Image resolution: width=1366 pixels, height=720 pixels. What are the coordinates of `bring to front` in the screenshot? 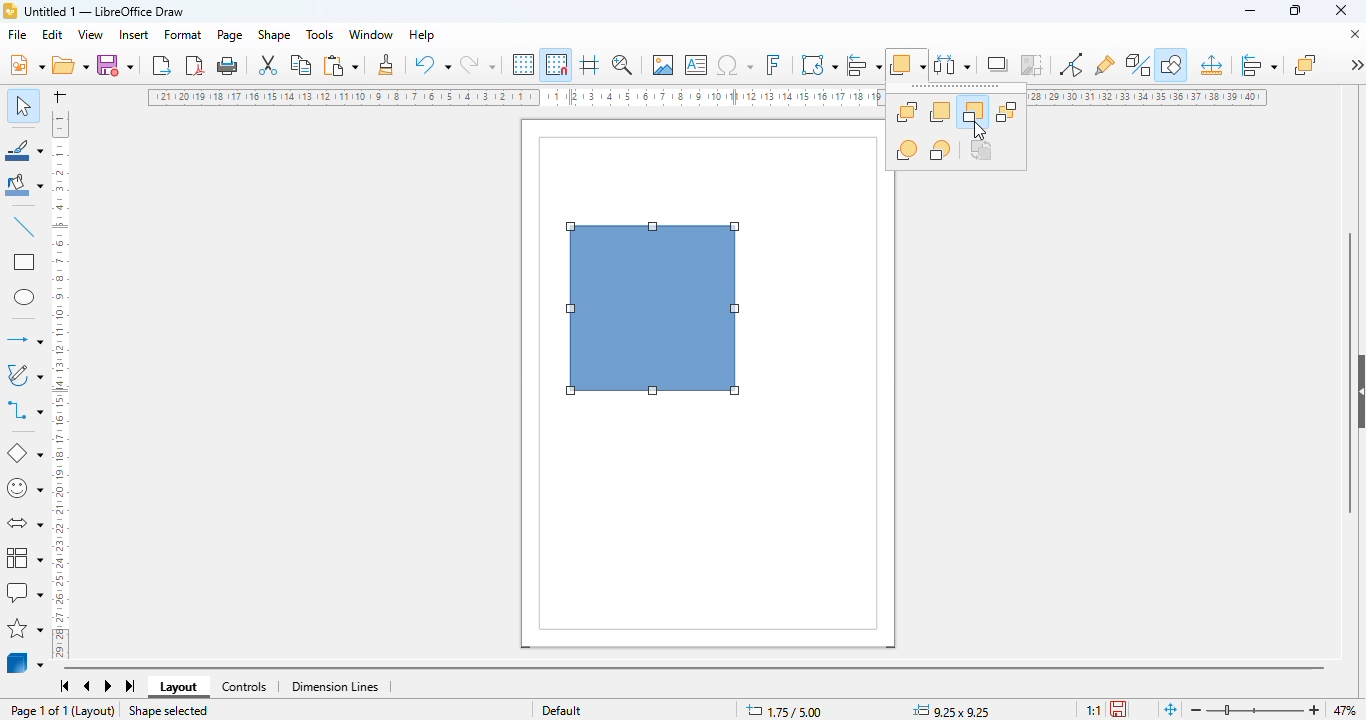 It's located at (1305, 64).